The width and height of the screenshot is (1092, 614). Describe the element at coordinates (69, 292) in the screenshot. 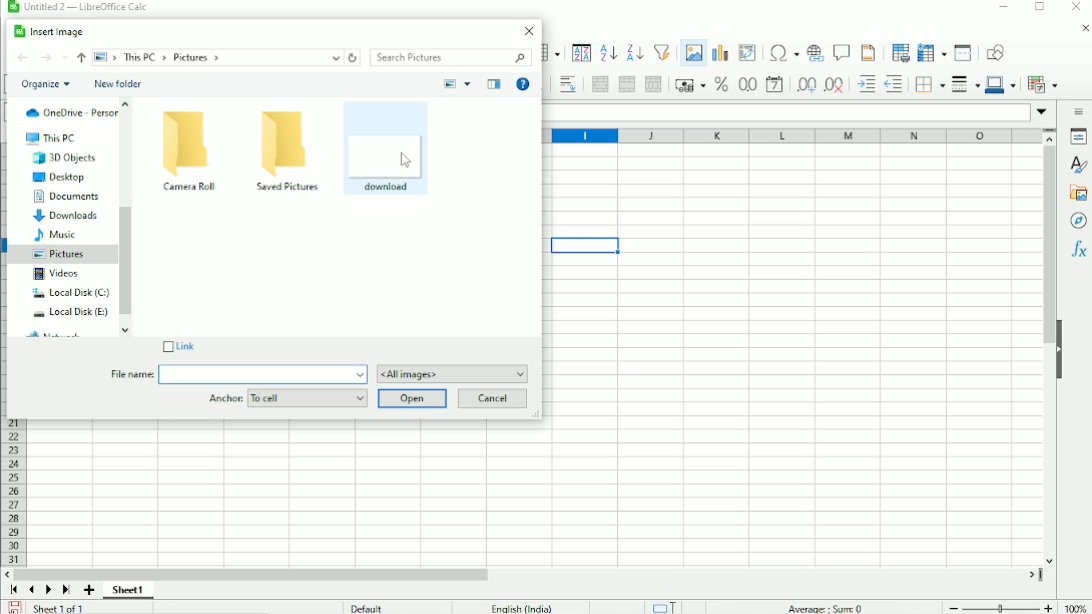

I see `Local Disk (C:)` at that location.